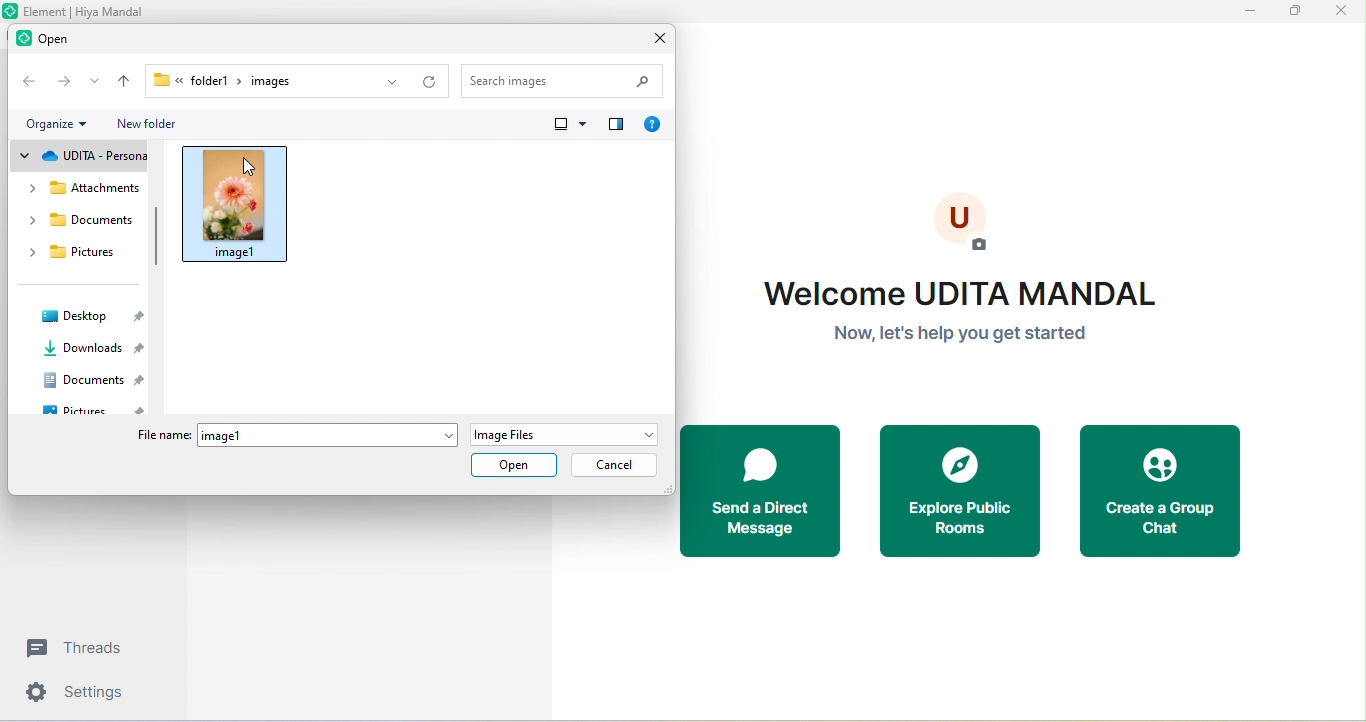 Image resolution: width=1366 pixels, height=722 pixels. I want to click on forward, so click(63, 83).